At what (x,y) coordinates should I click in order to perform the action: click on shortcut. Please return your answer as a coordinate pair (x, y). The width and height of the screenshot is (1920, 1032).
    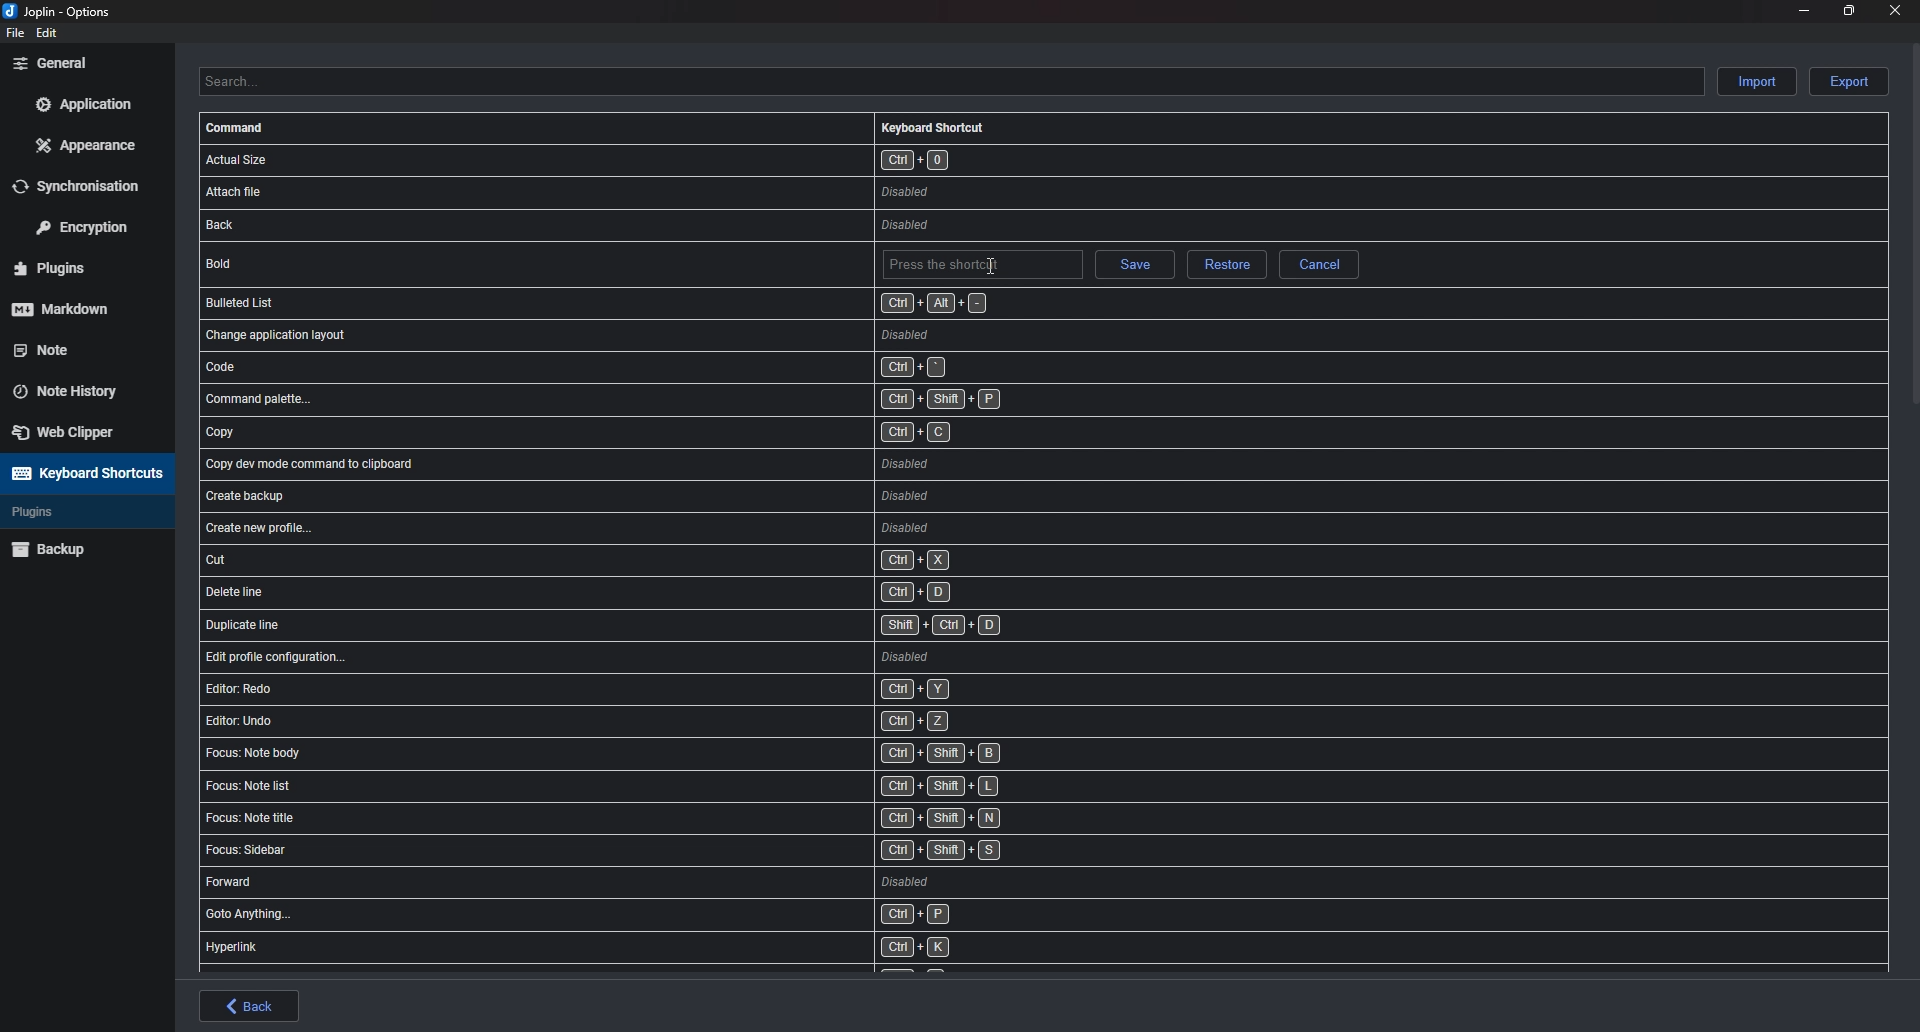
    Looking at the image, I should click on (678, 464).